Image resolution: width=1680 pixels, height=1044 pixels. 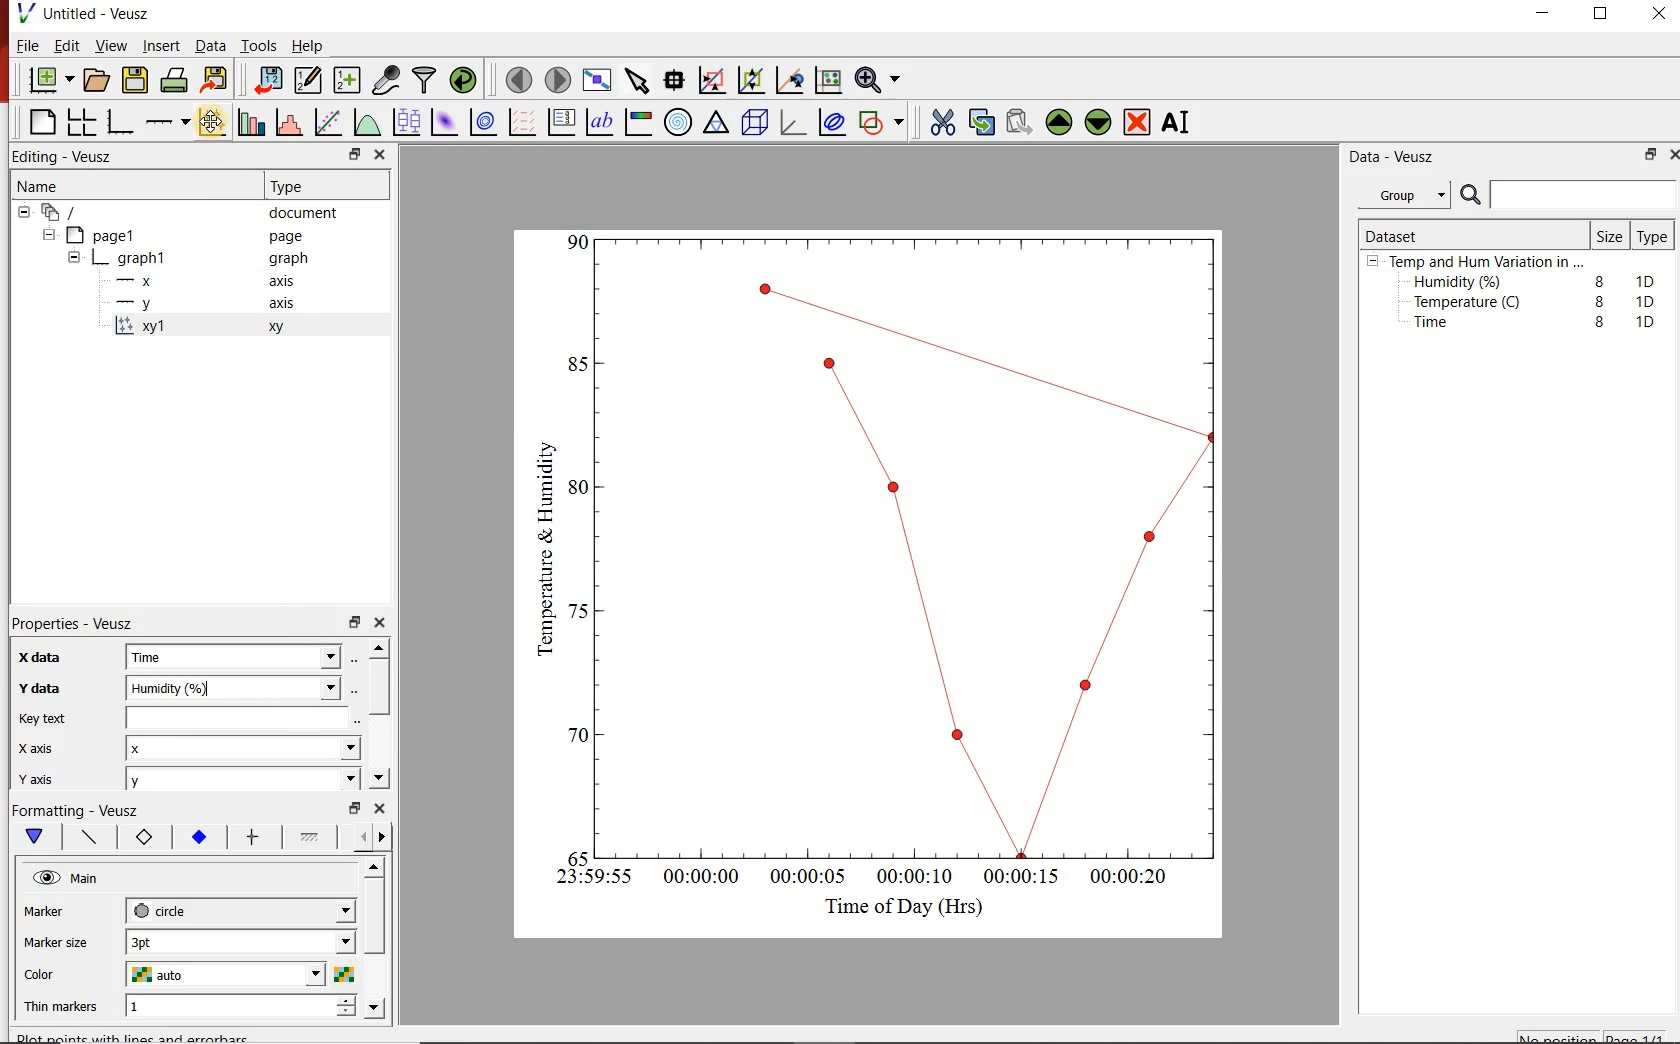 What do you see at coordinates (796, 125) in the screenshot?
I see `3d graph` at bounding box center [796, 125].